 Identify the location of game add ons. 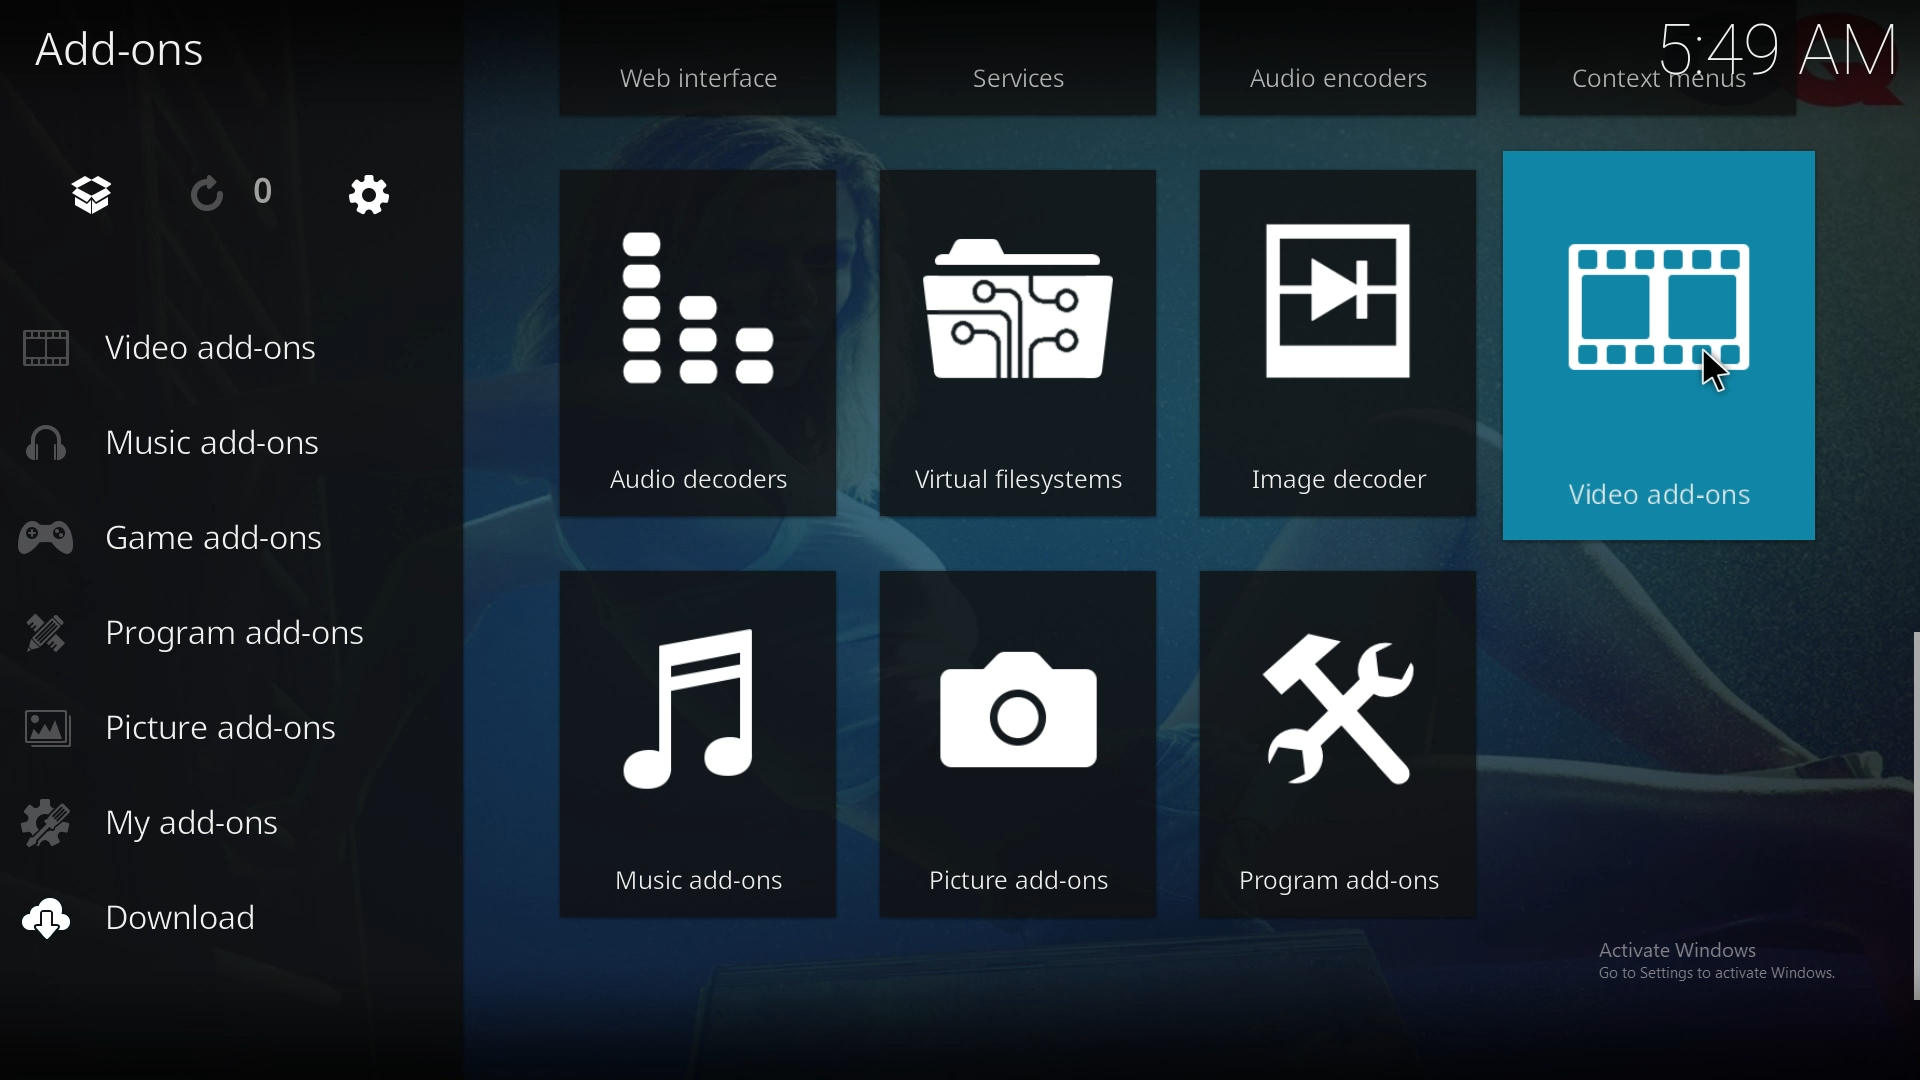
(186, 536).